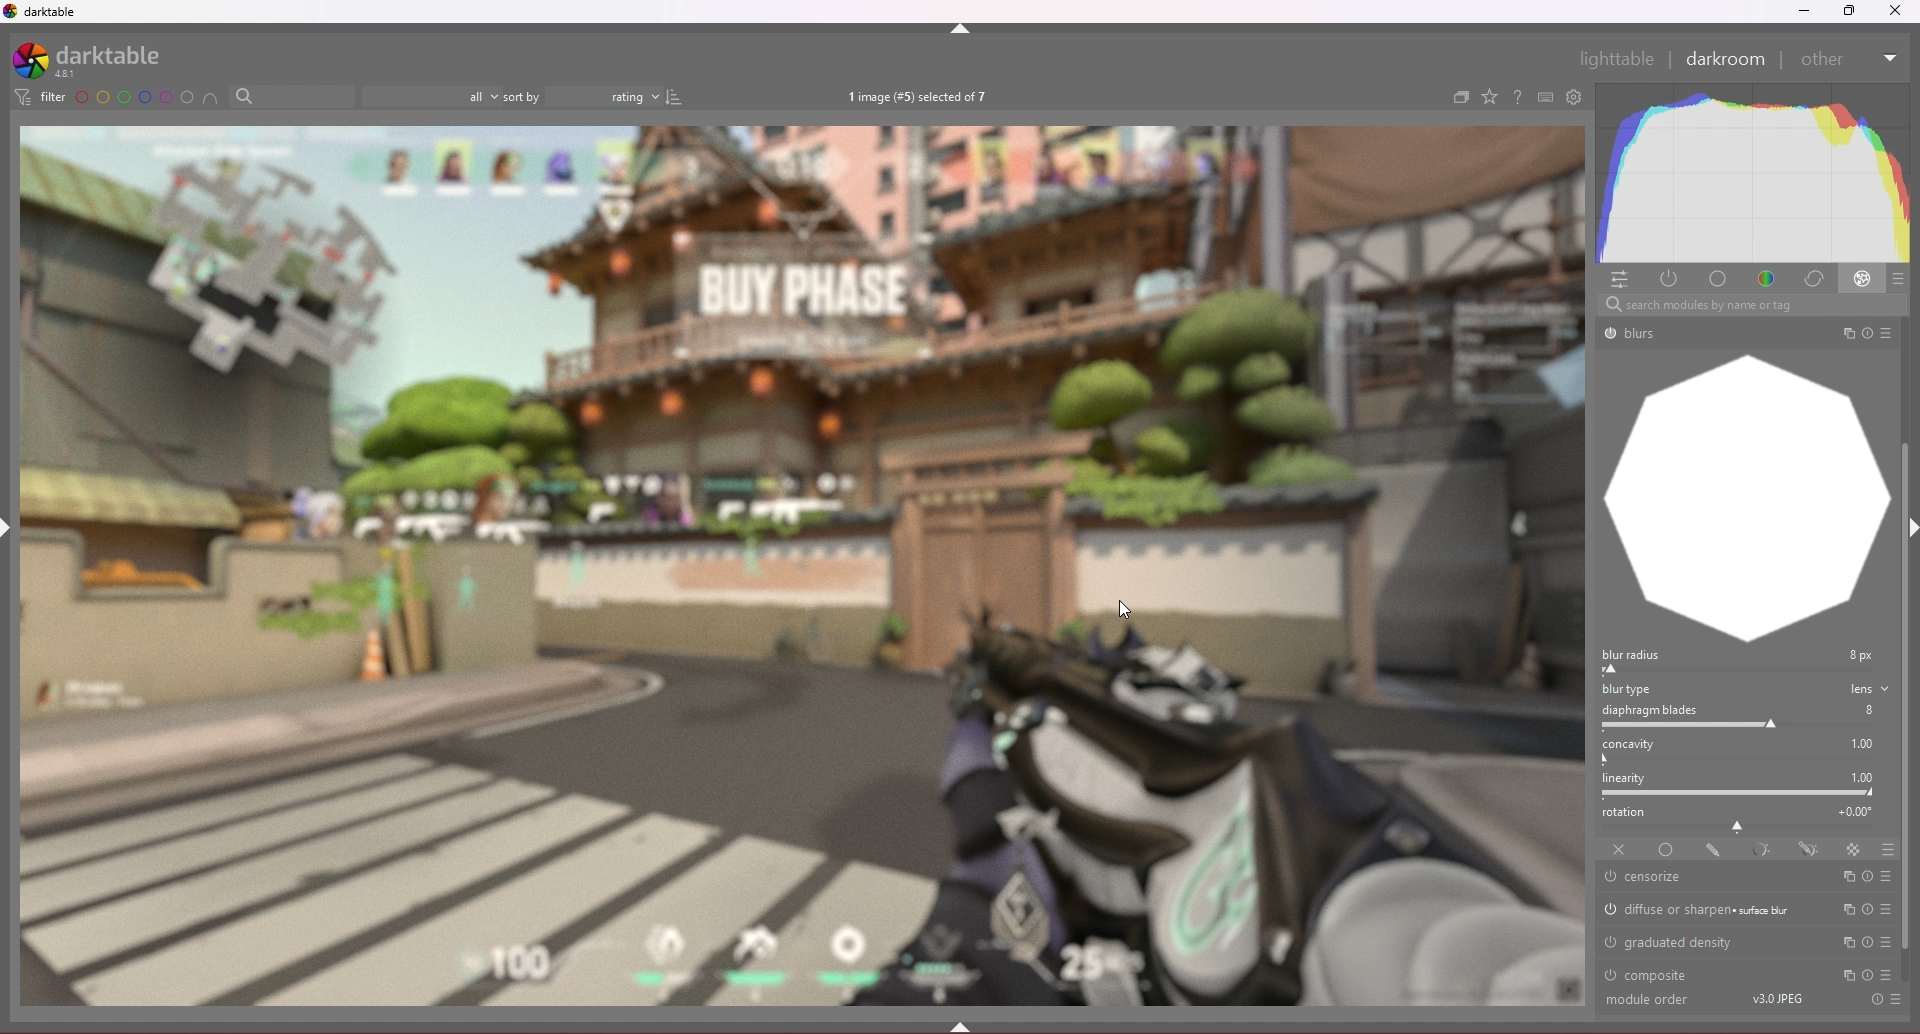  Describe the element at coordinates (1866, 909) in the screenshot. I see `reset` at that location.